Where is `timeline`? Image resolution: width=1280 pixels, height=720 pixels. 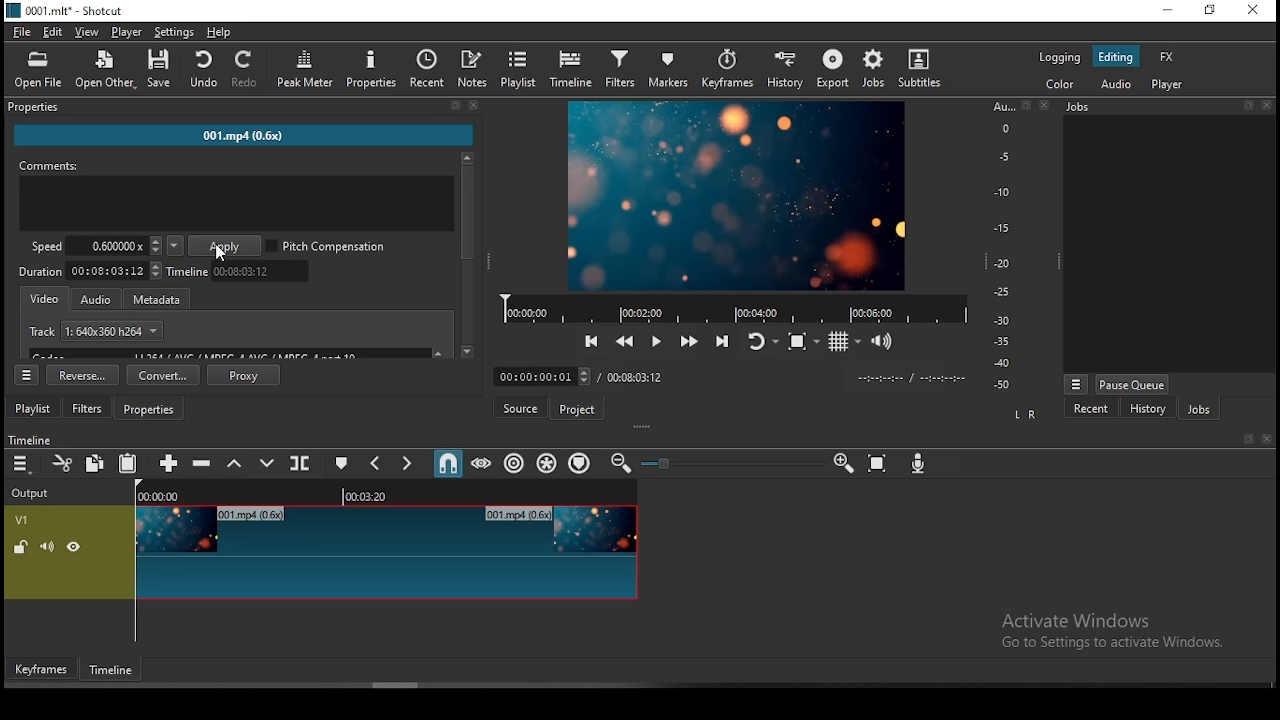
timeline is located at coordinates (387, 494).